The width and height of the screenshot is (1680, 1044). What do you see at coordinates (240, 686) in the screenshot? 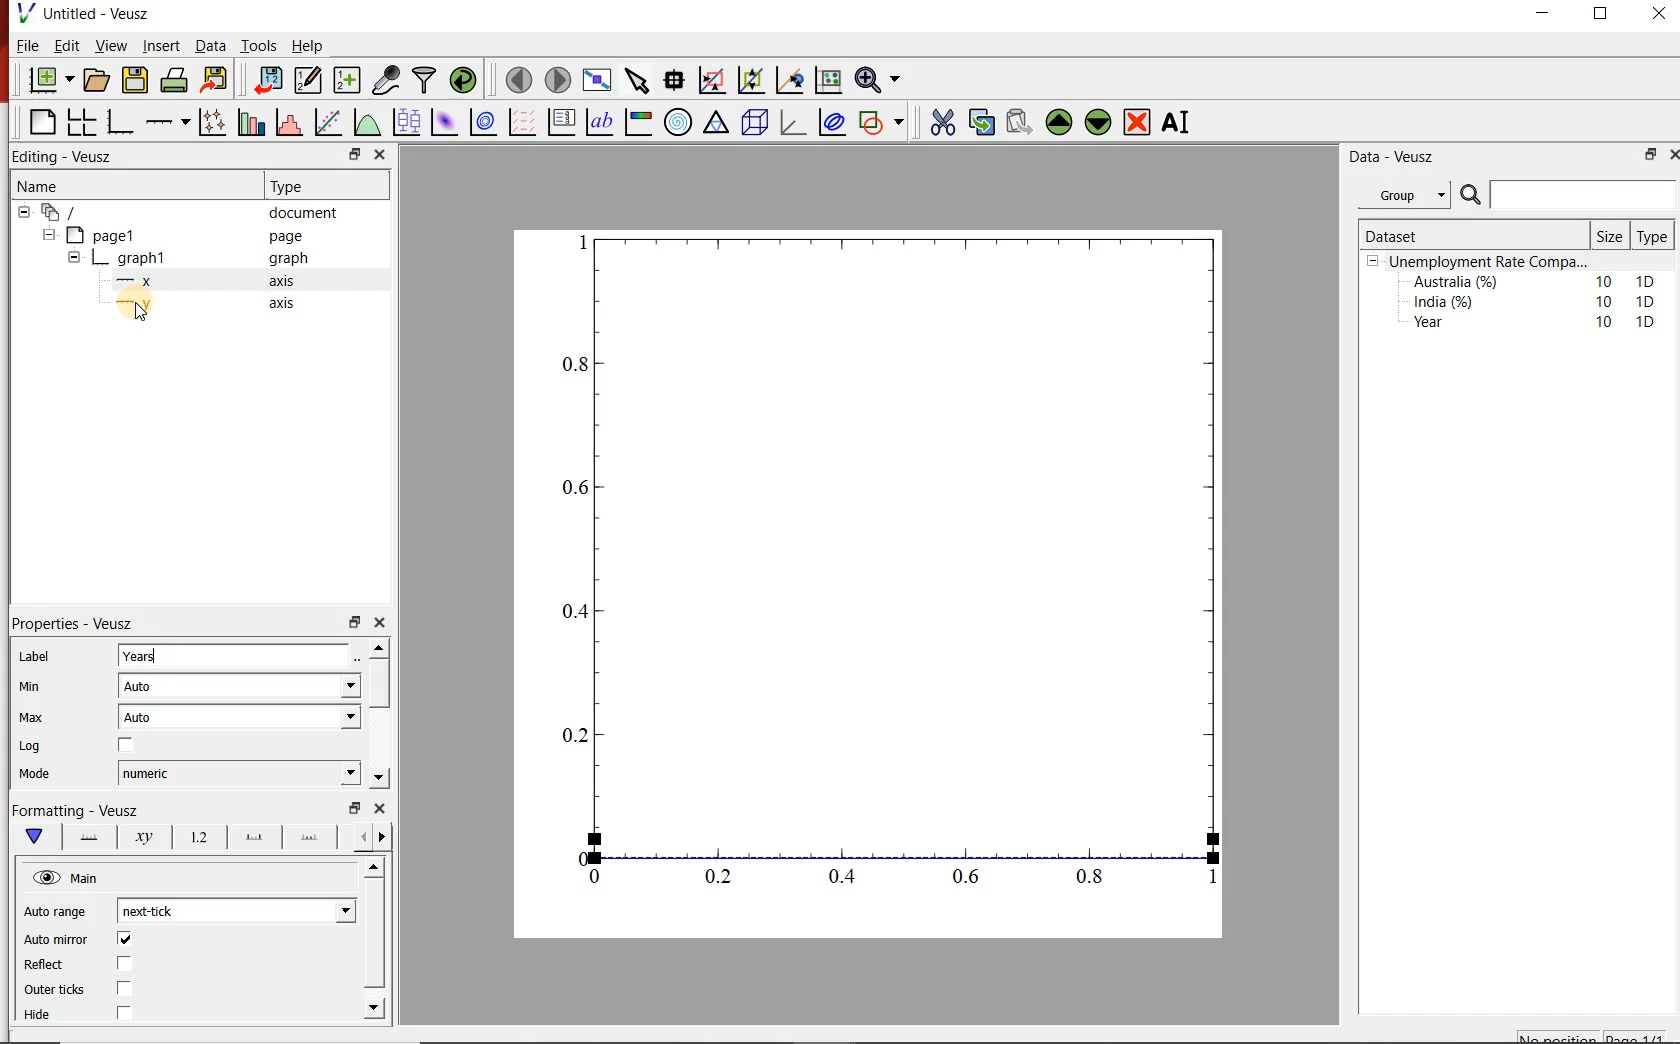
I see `Auto` at bounding box center [240, 686].